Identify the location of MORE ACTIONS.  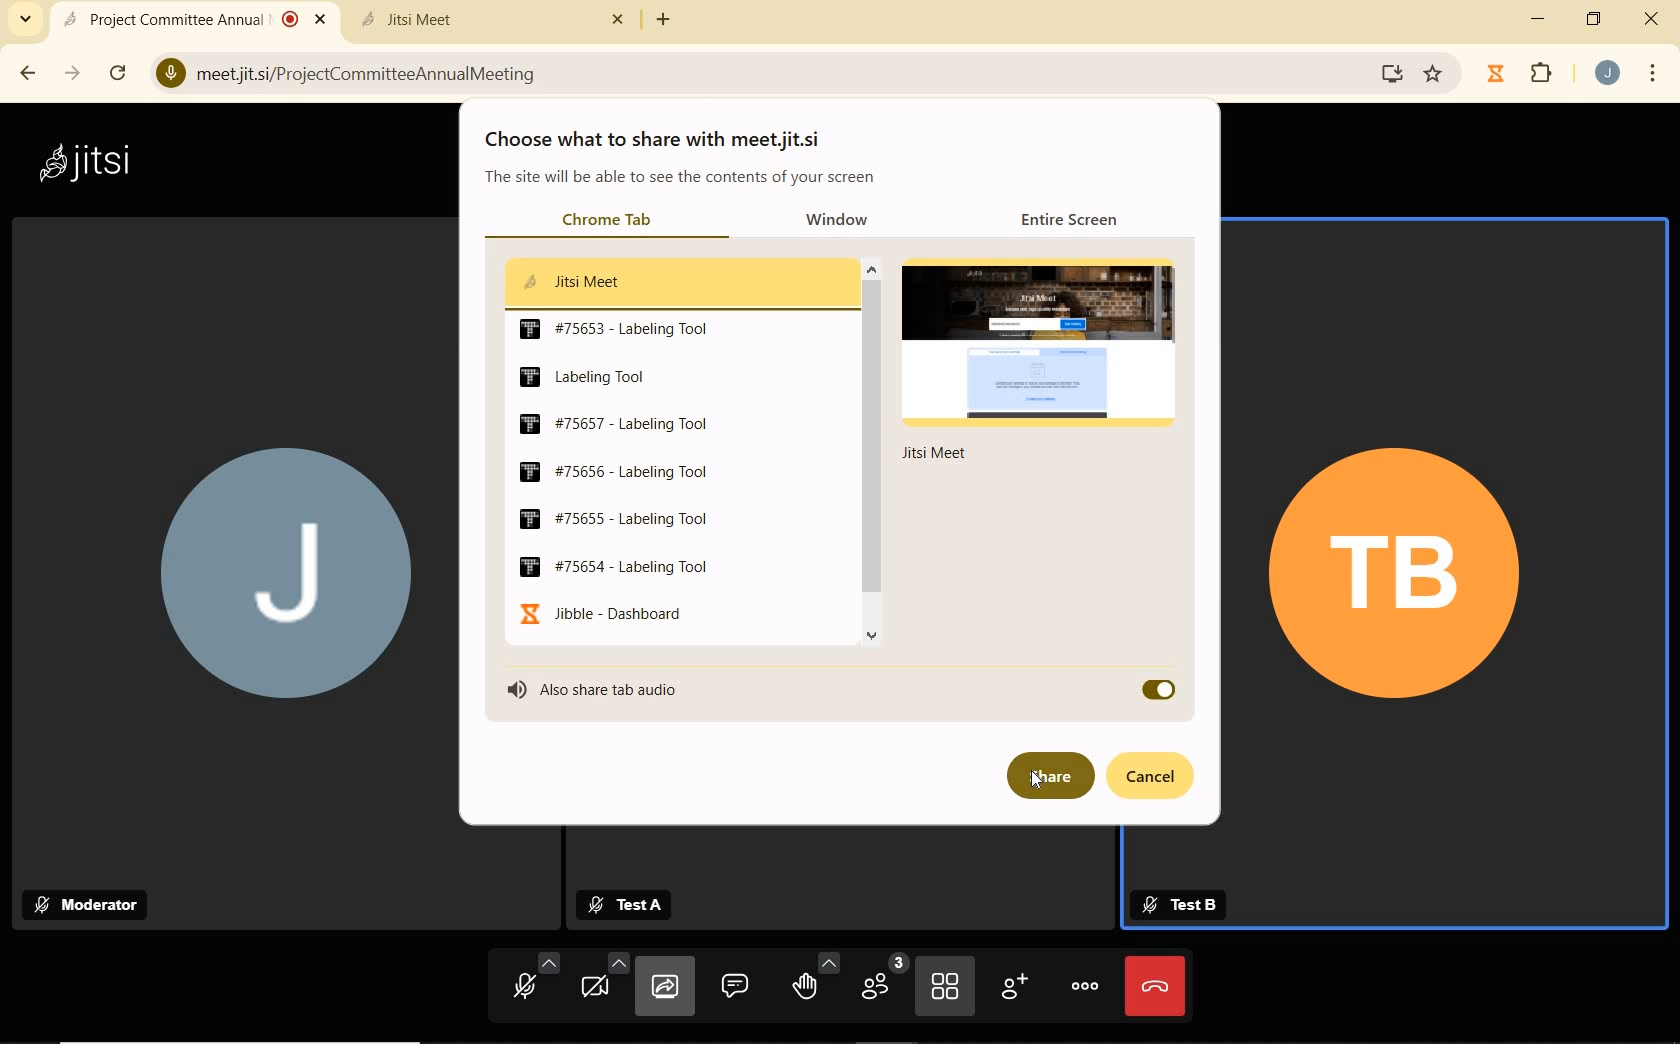
(1086, 984).